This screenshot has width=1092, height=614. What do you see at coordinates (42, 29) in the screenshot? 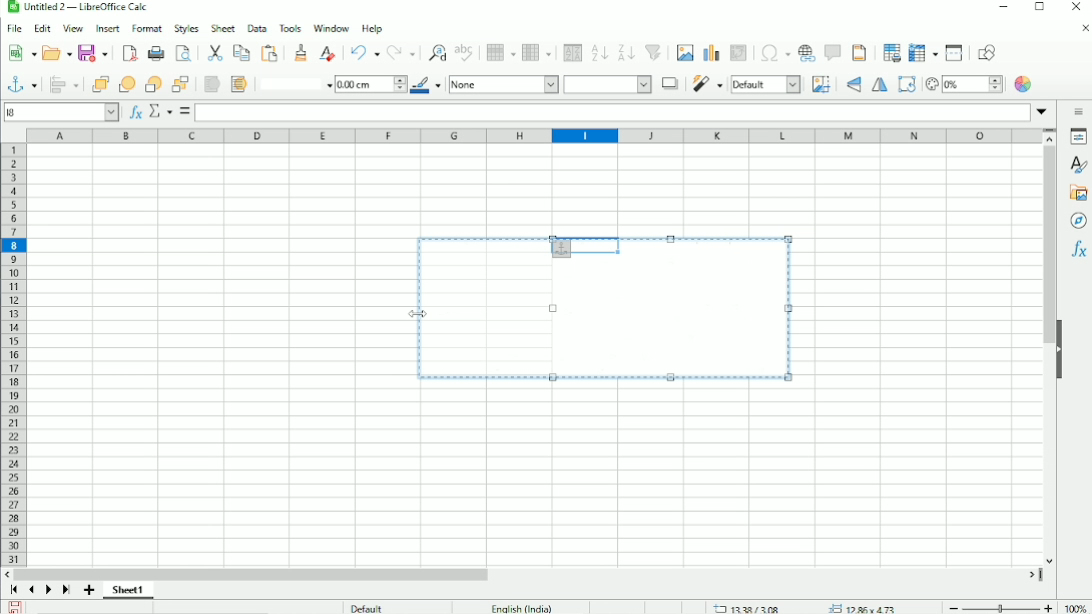
I see `Edit` at bounding box center [42, 29].